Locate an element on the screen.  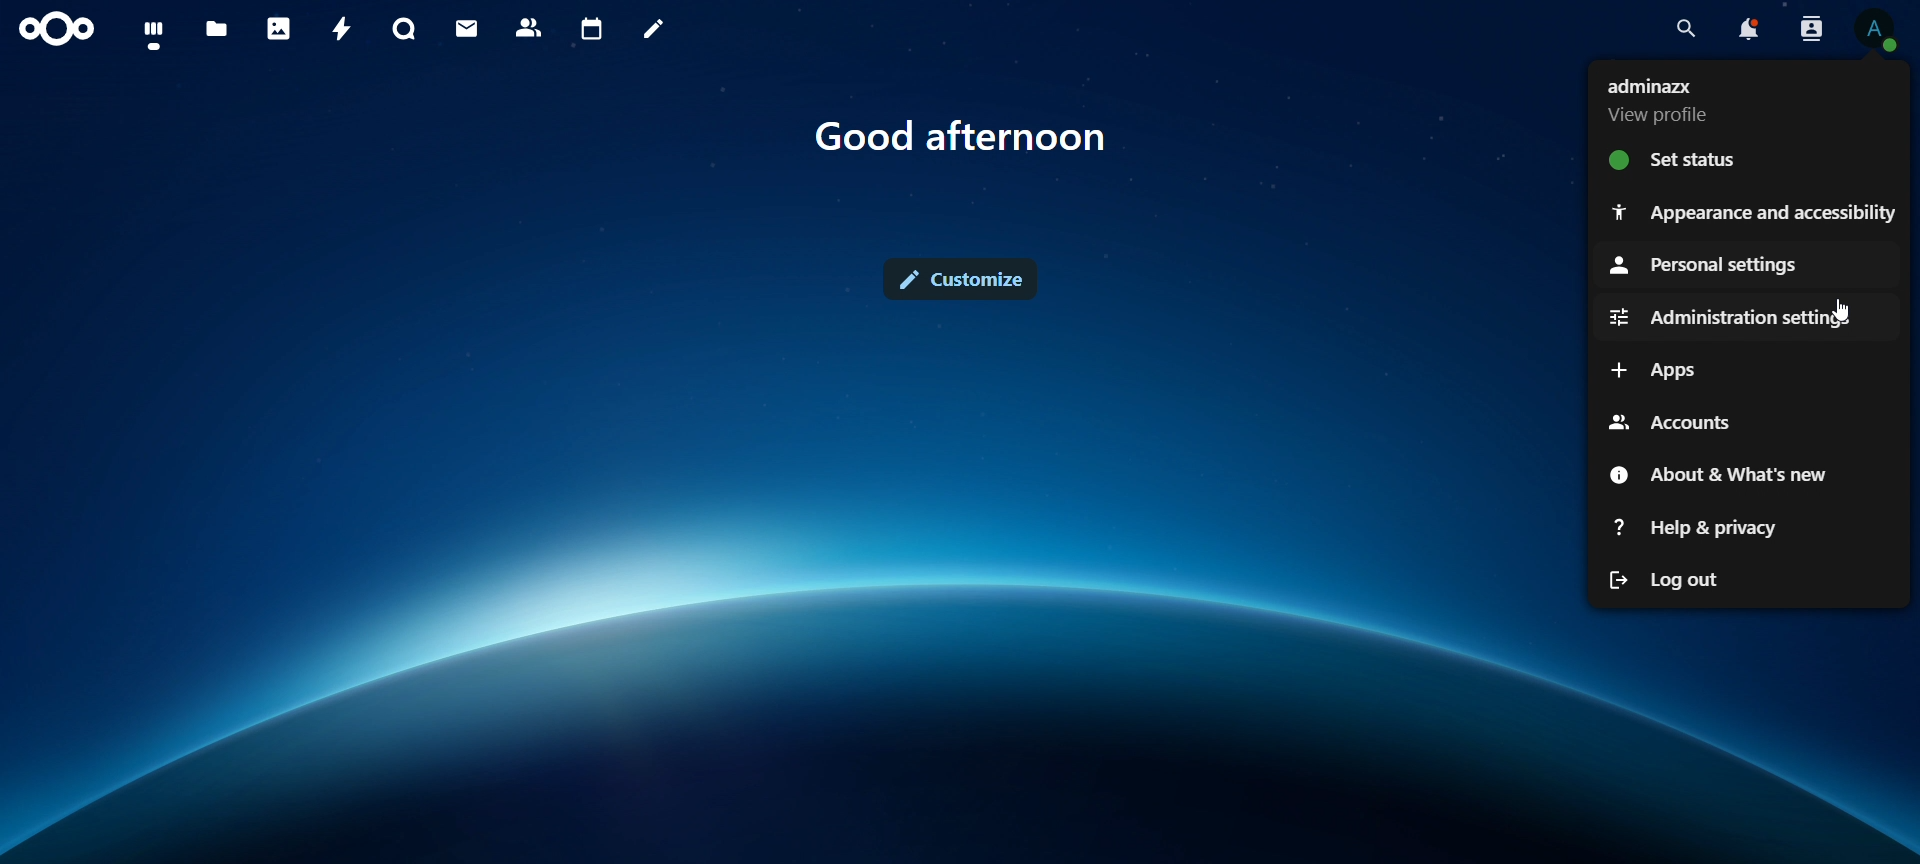
view profile is located at coordinates (1877, 33).